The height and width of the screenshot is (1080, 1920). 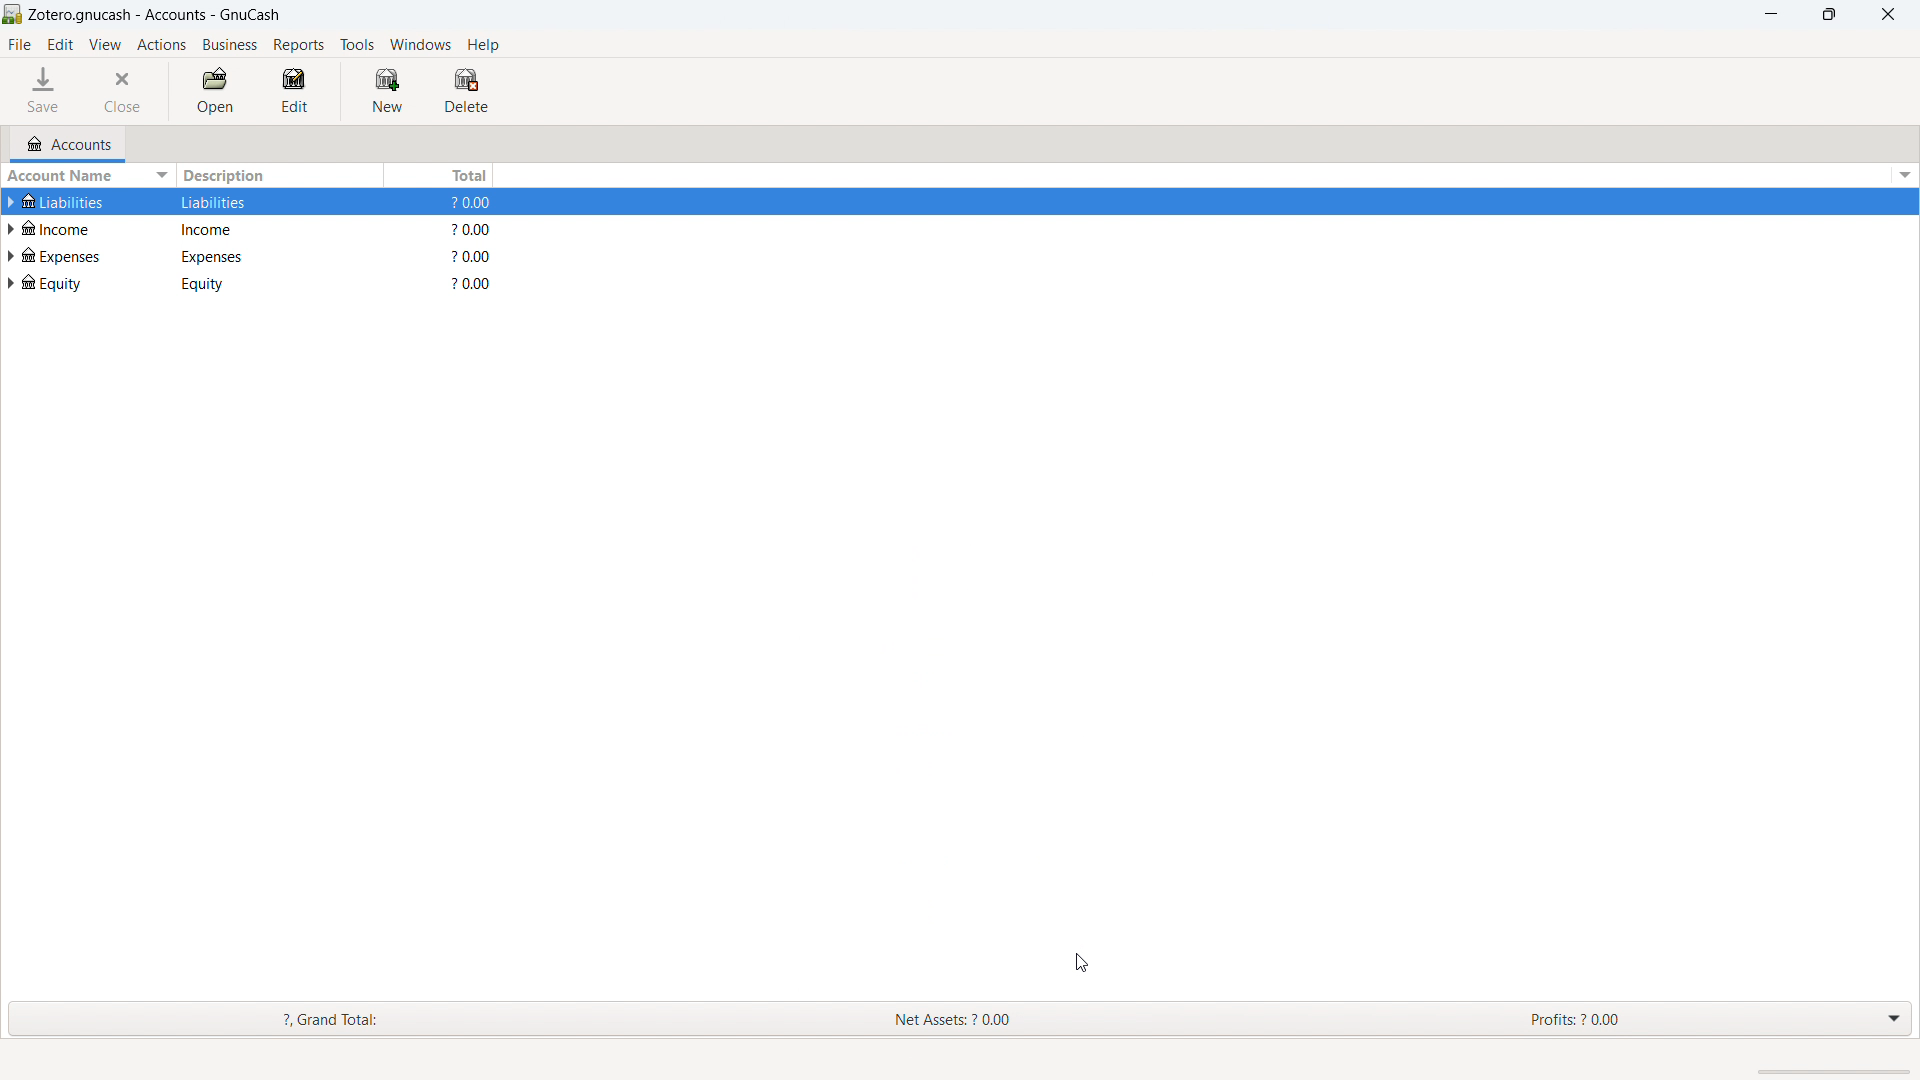 What do you see at coordinates (225, 202) in the screenshot?
I see `Liabilities` at bounding box center [225, 202].